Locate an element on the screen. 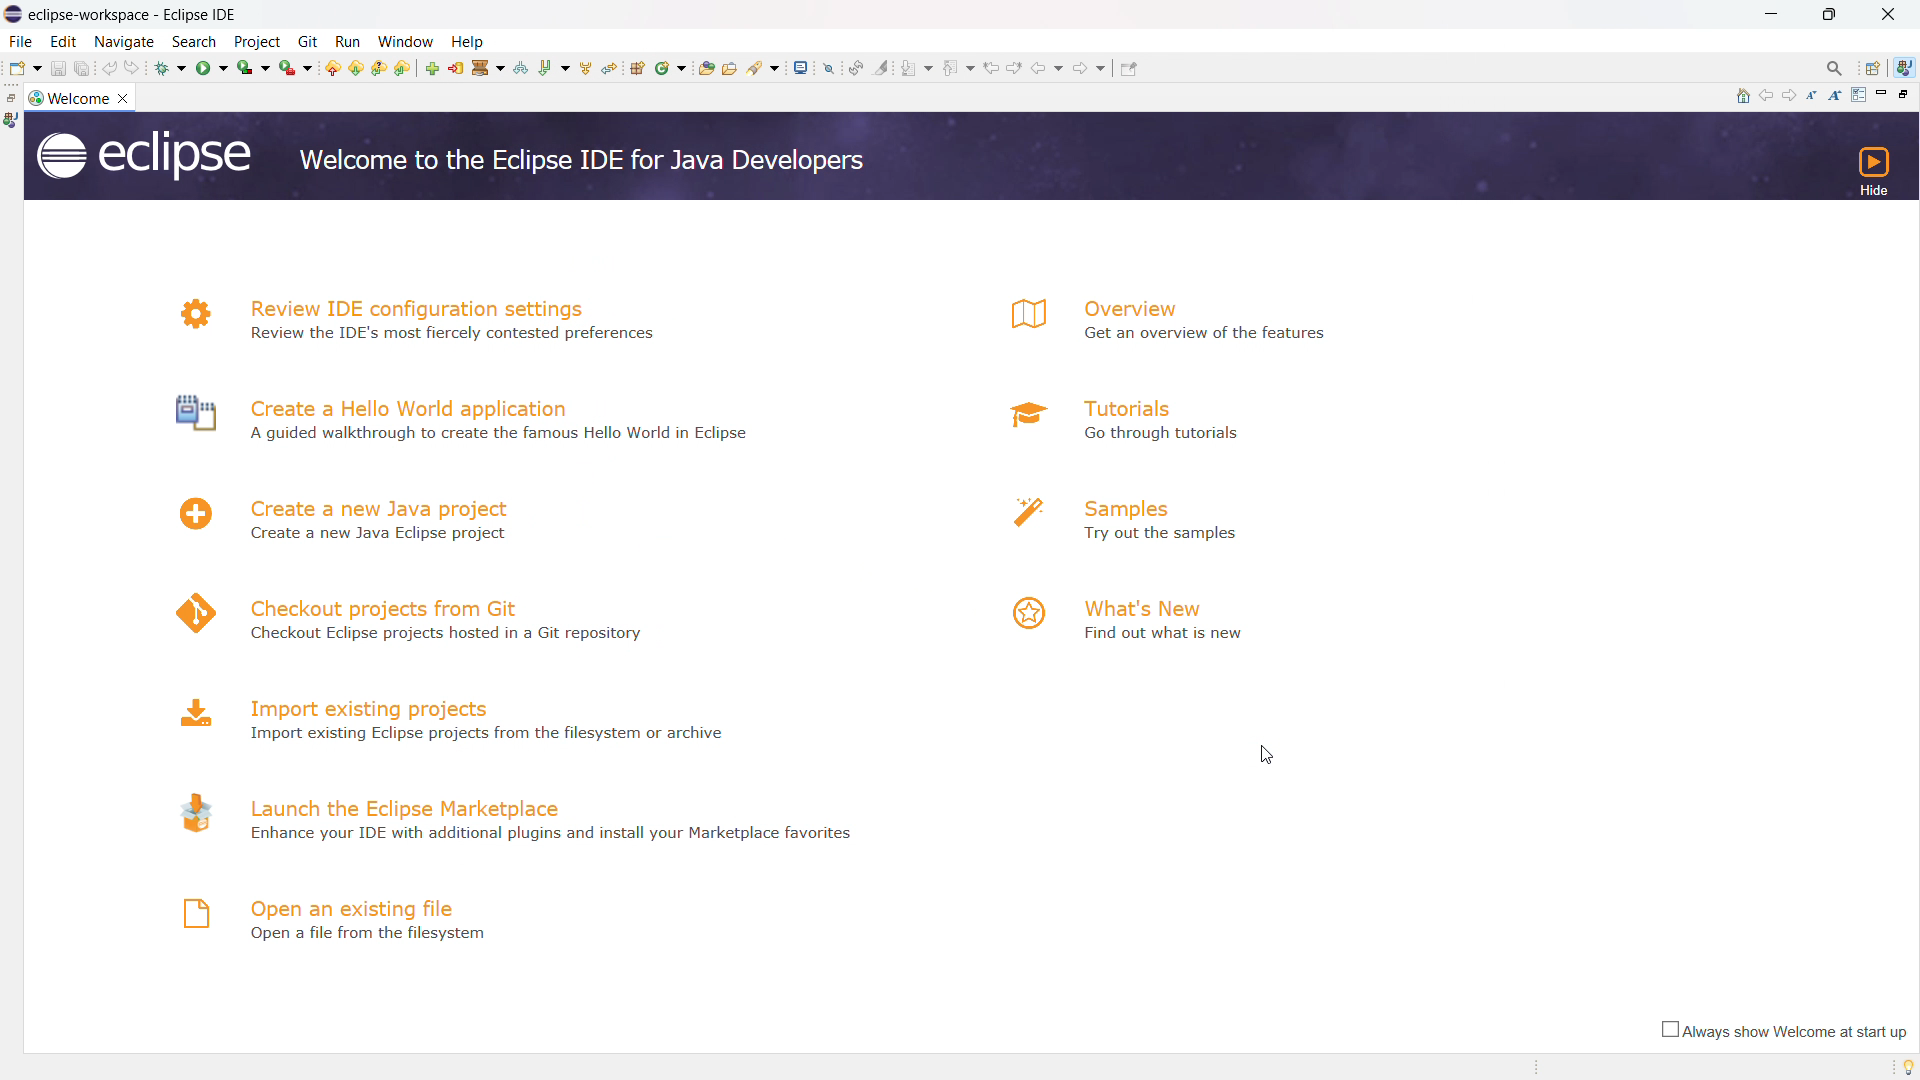  hide is located at coordinates (1871, 170).